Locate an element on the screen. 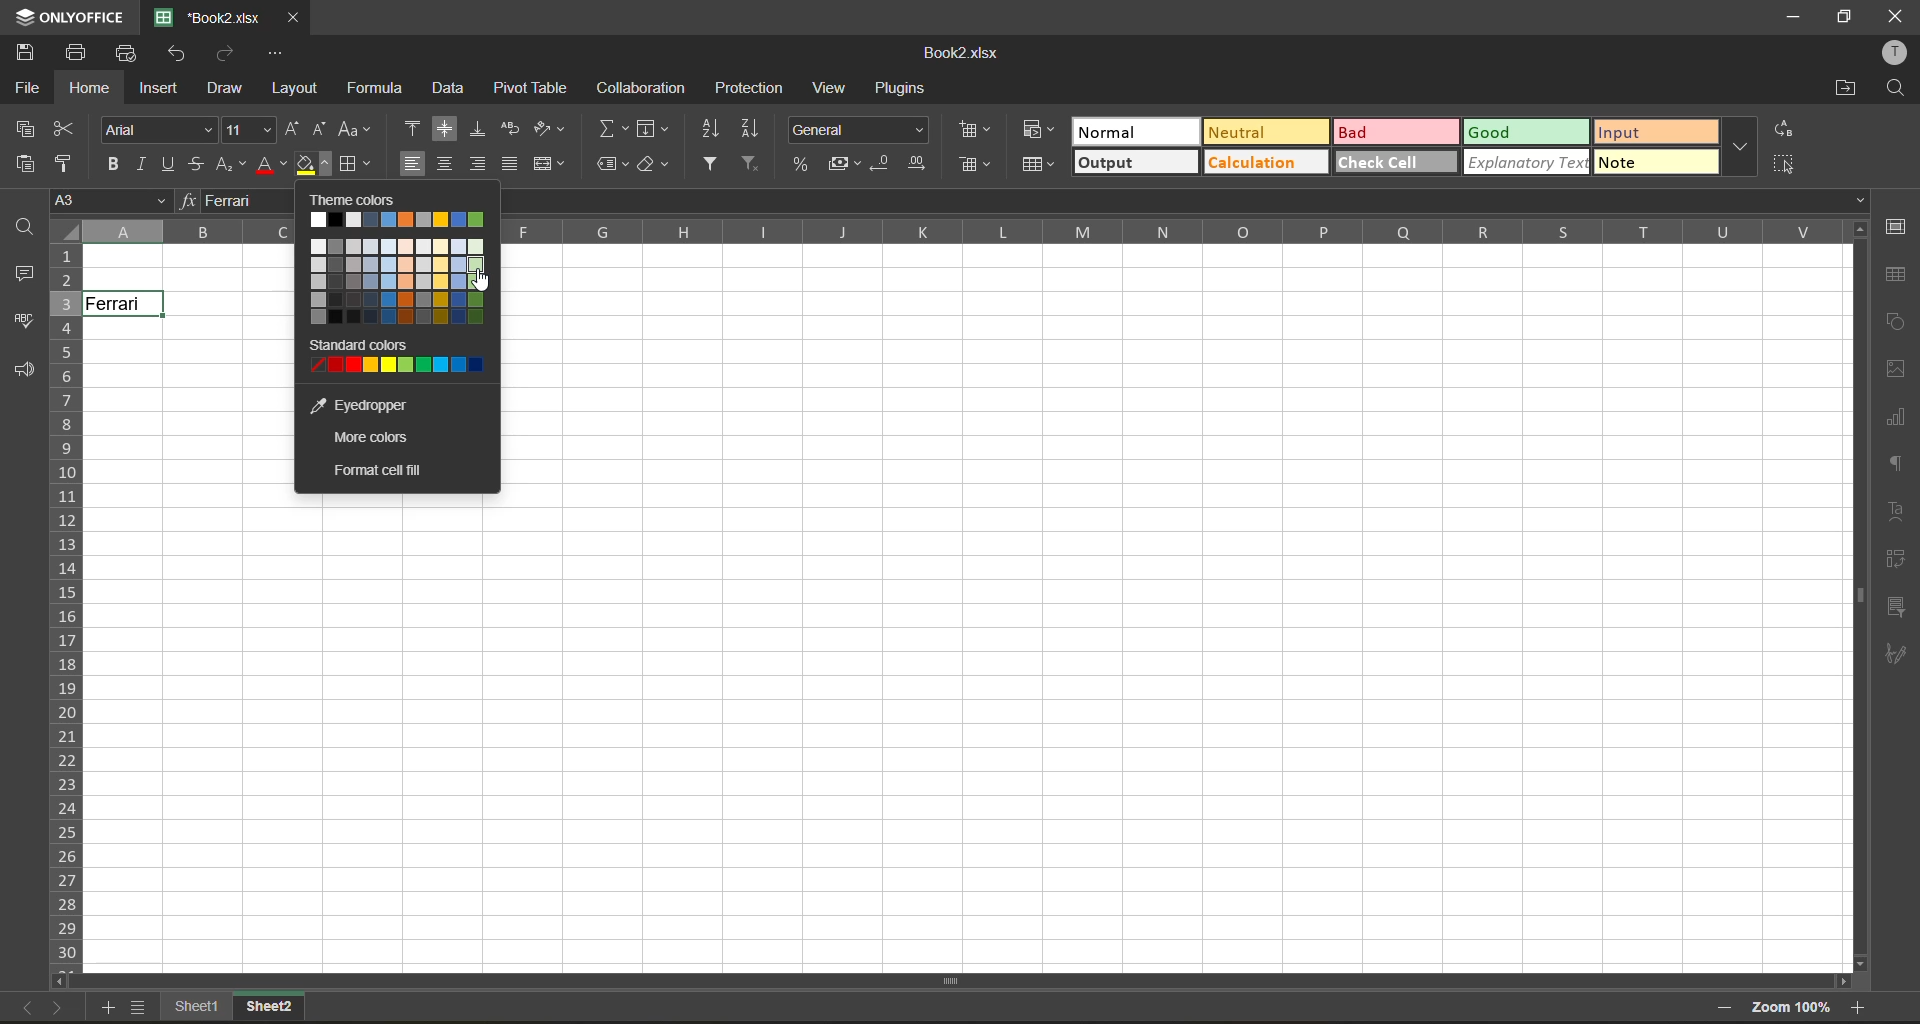 The image size is (1920, 1024). layout is located at coordinates (294, 88).